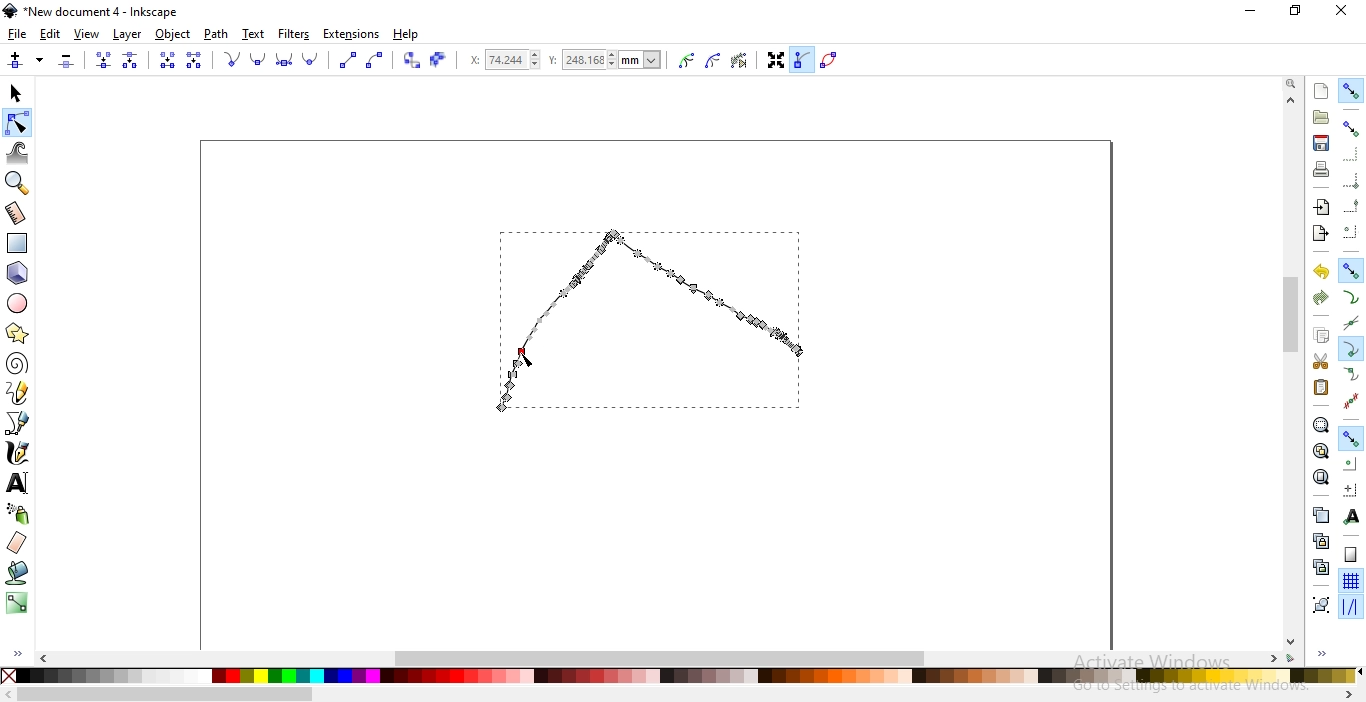 Image resolution: width=1366 pixels, height=702 pixels. Describe the element at coordinates (18, 392) in the screenshot. I see `draw freehand lines` at that location.